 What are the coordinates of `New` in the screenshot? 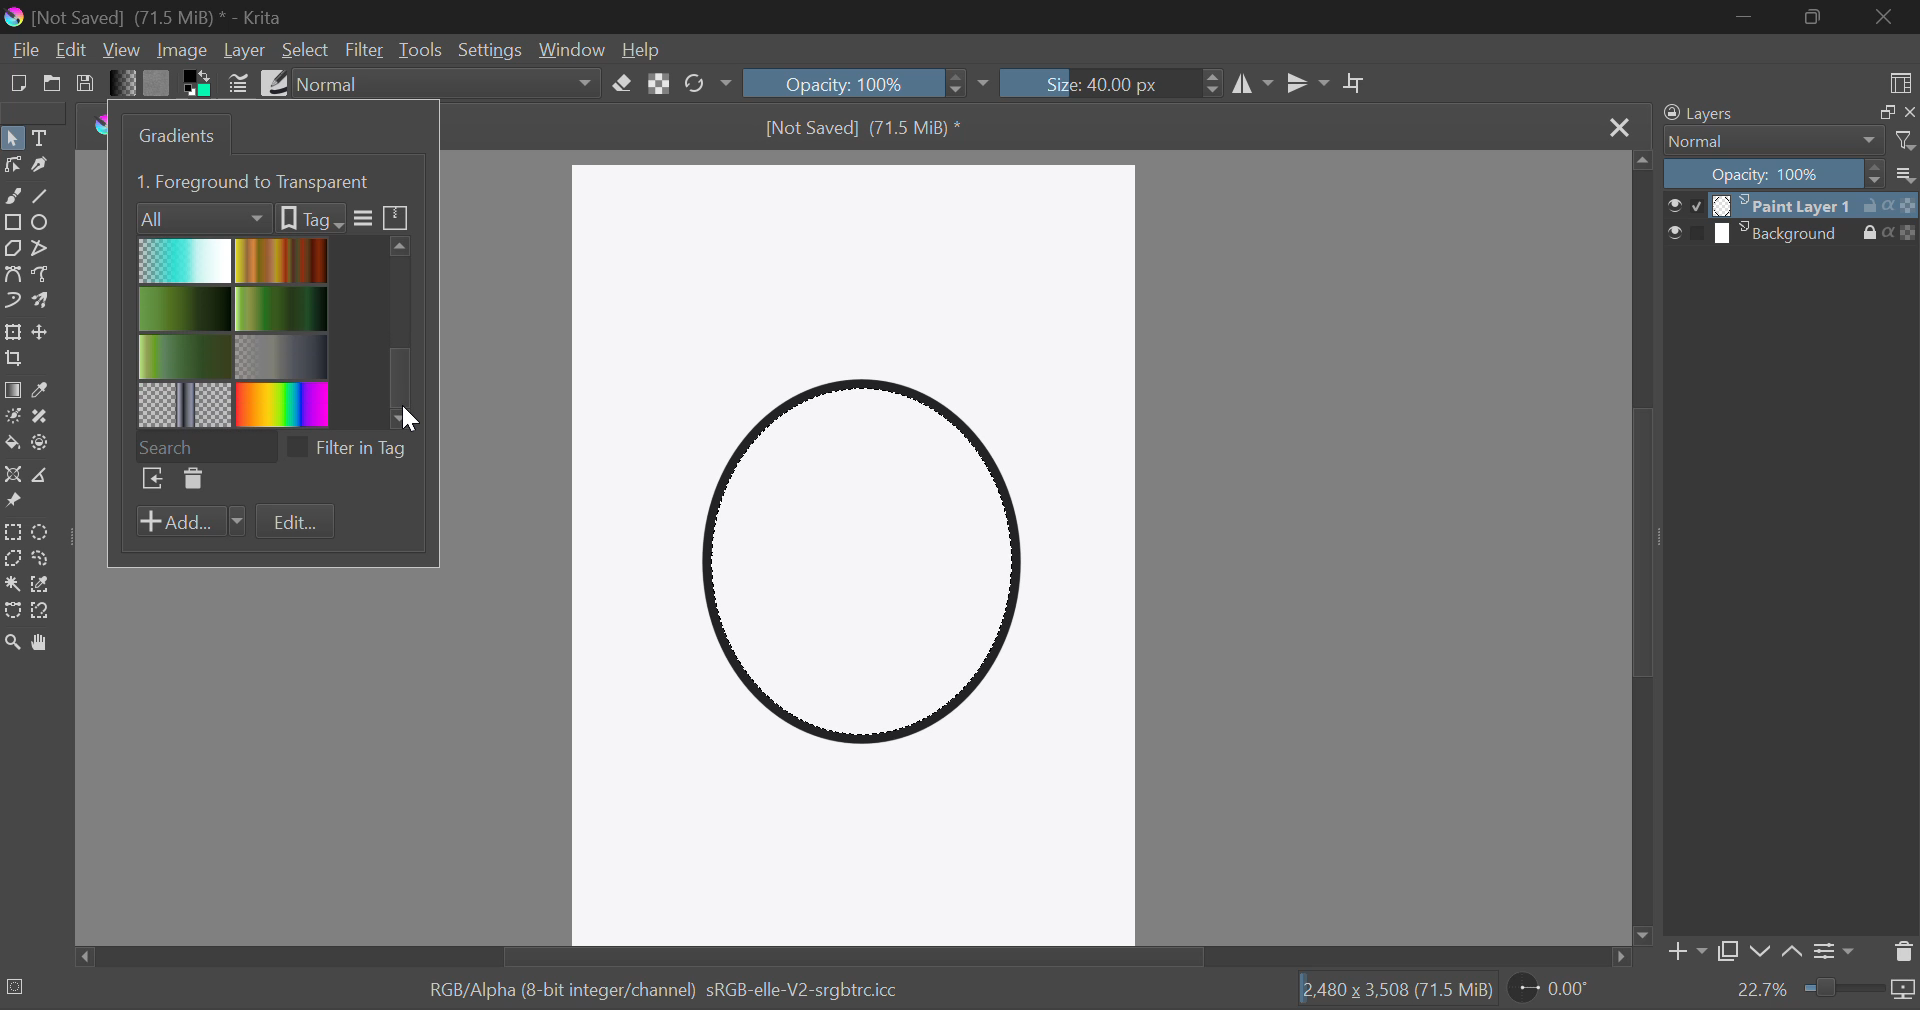 It's located at (16, 84).